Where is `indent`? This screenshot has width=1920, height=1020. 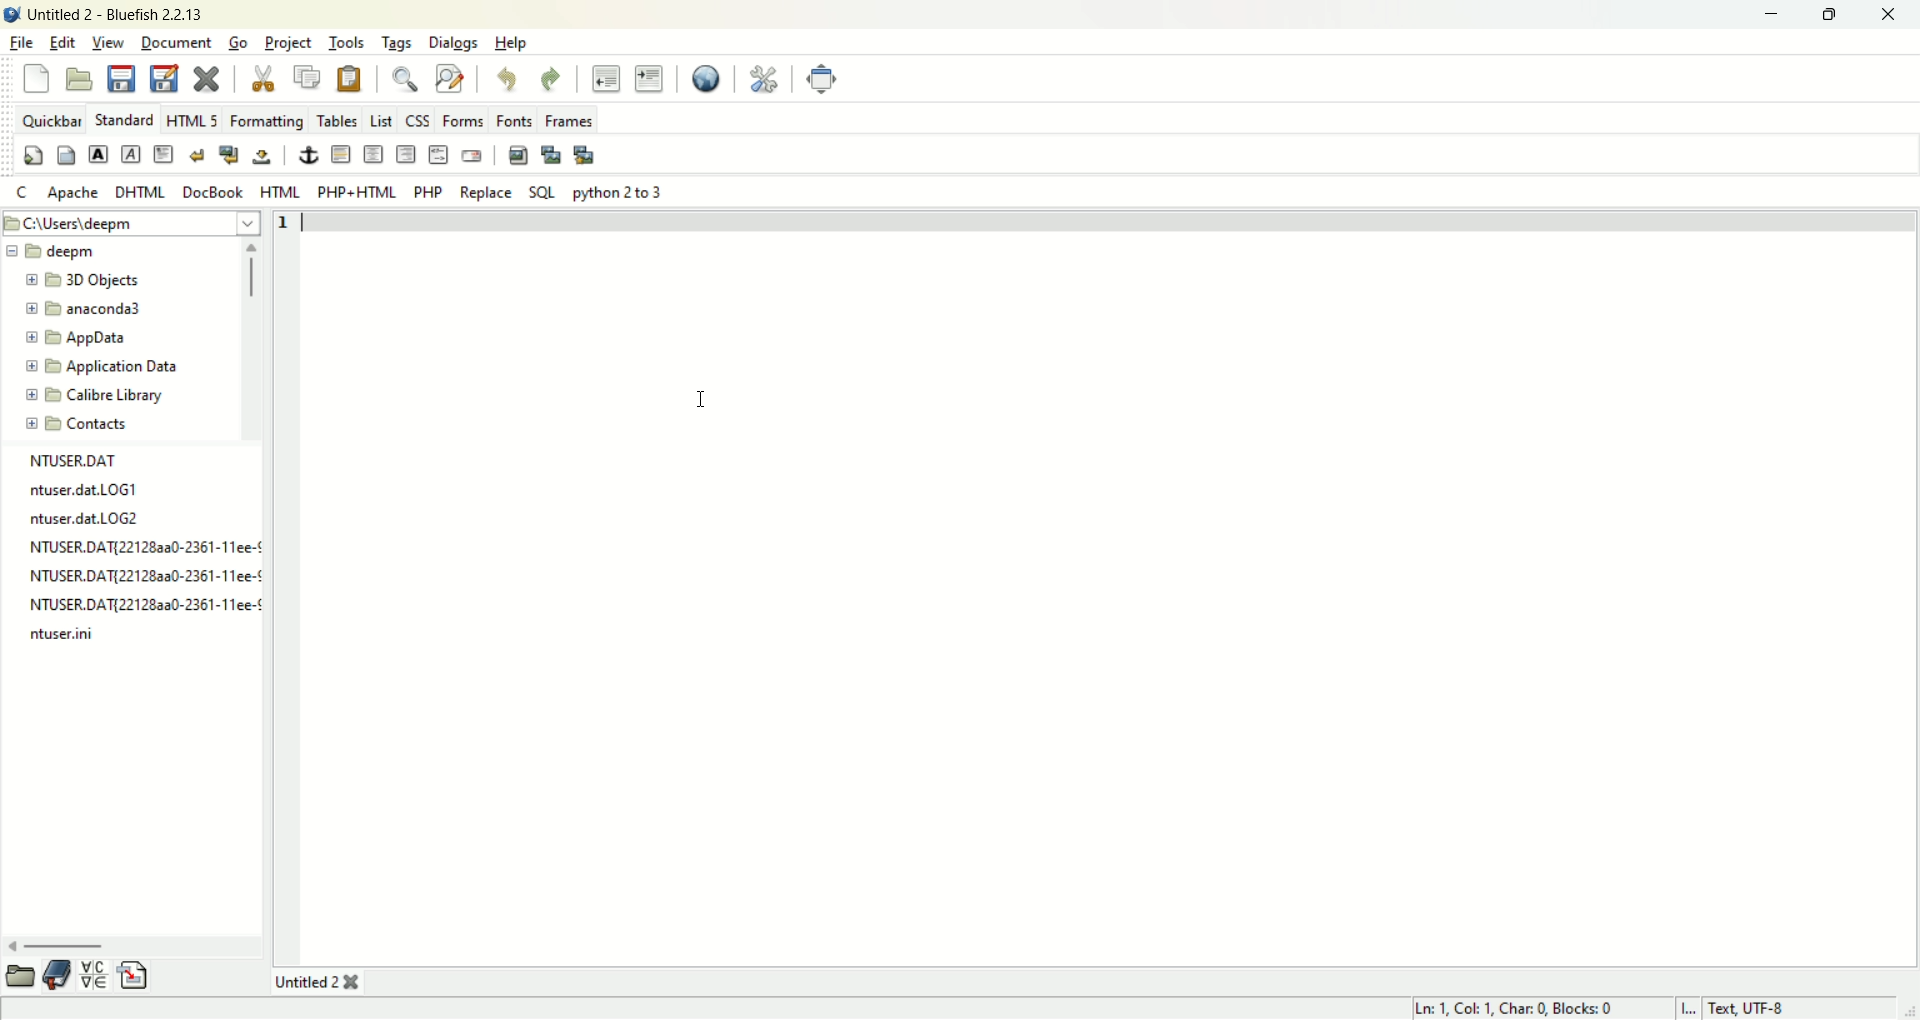
indent is located at coordinates (650, 78).